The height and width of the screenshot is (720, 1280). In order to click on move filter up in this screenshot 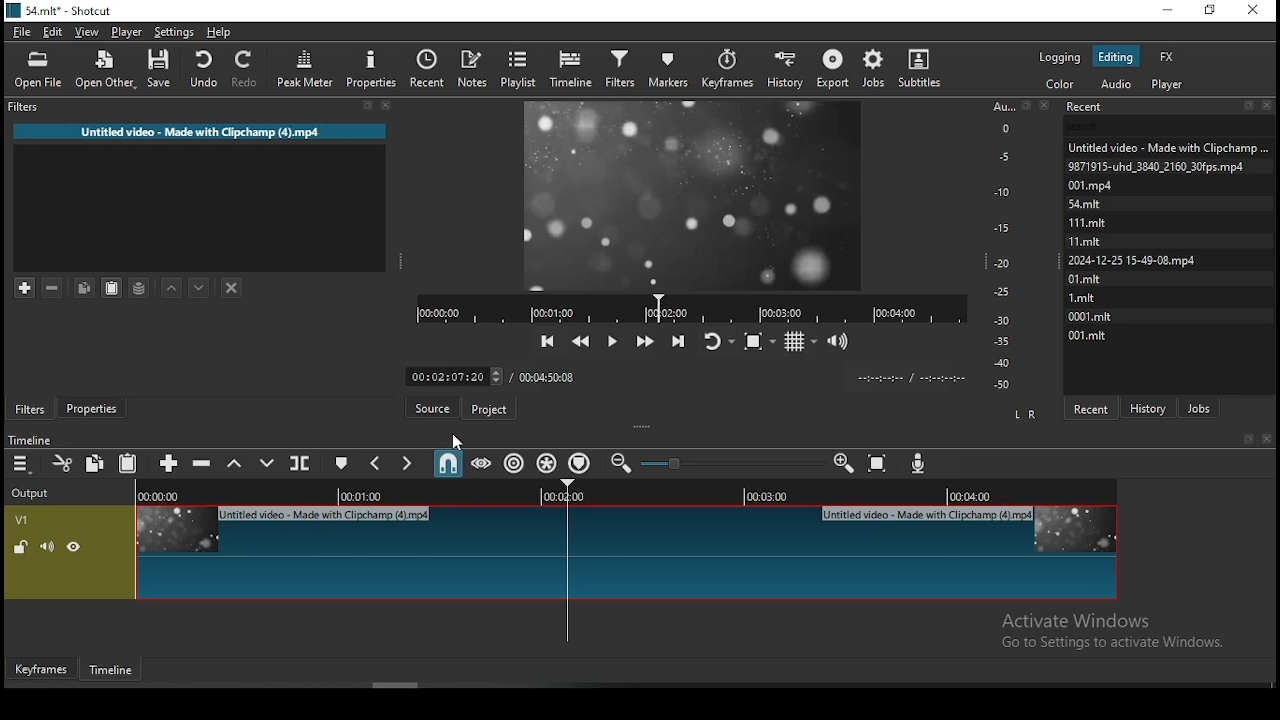, I will do `click(173, 286)`.